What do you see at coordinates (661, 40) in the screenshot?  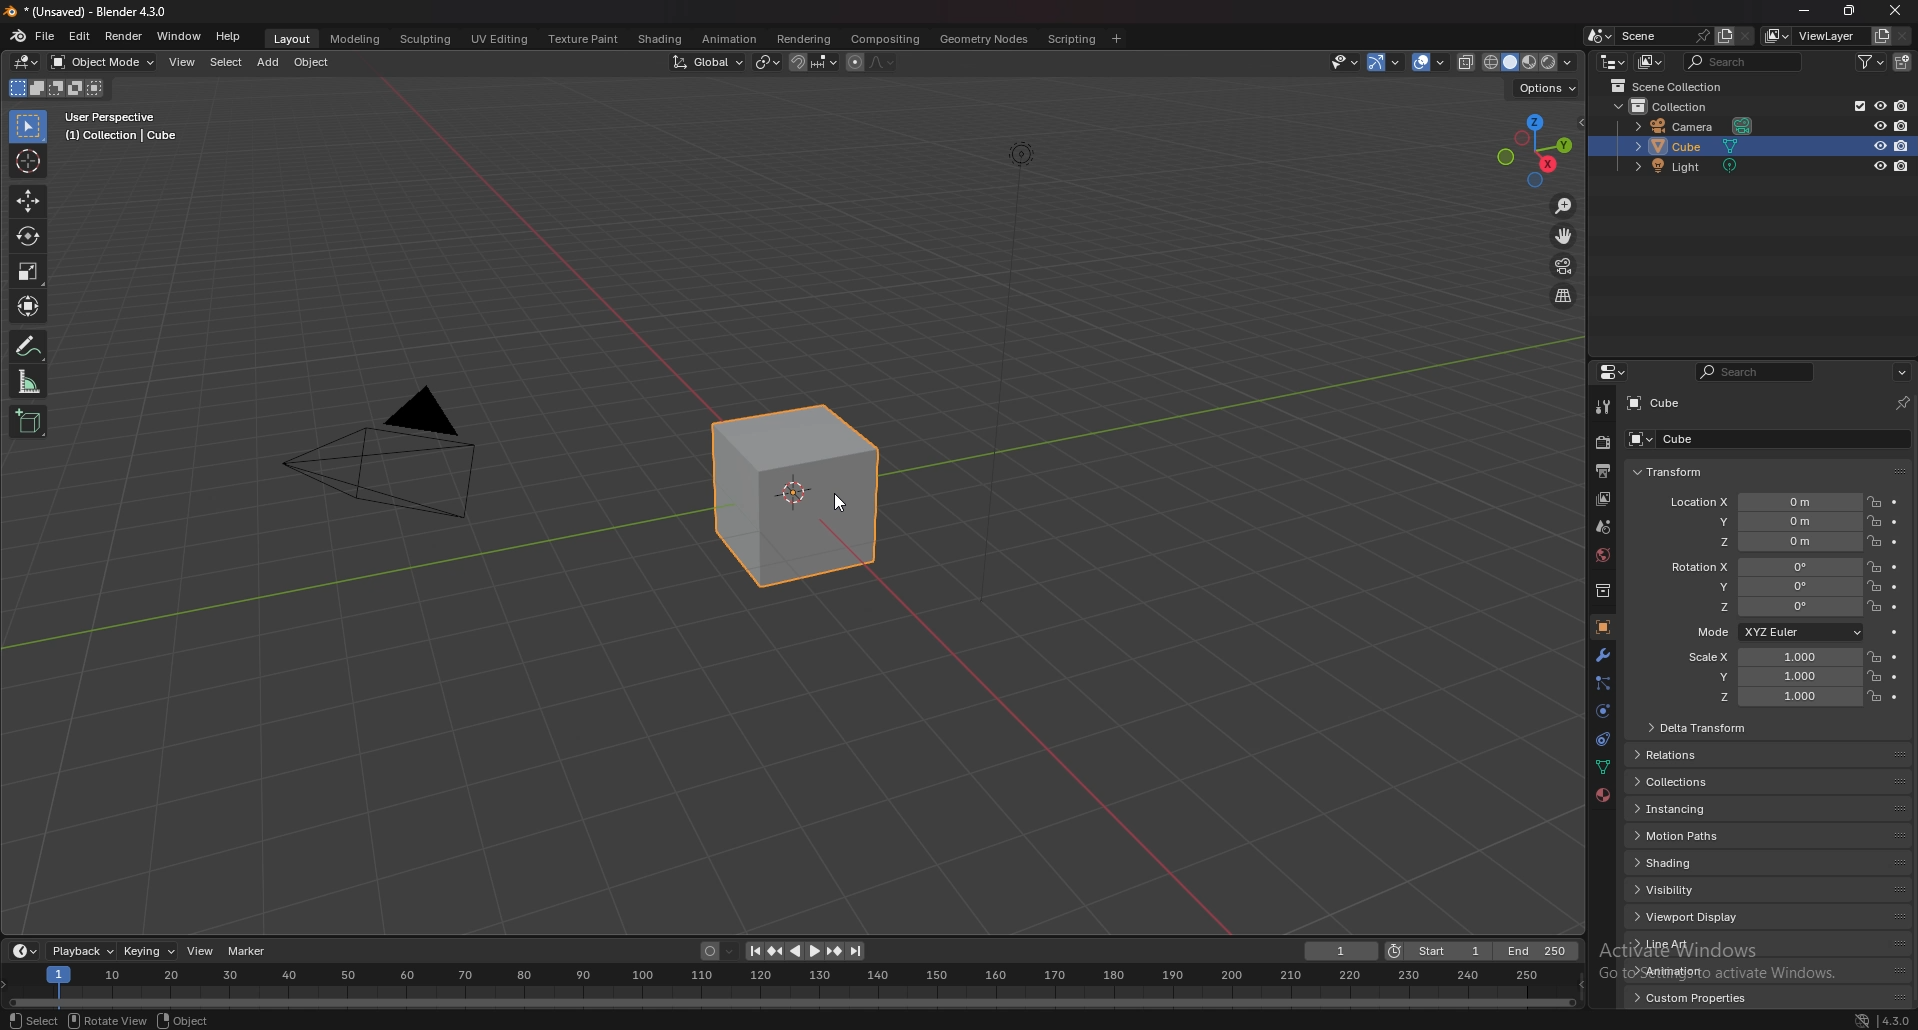 I see `shading` at bounding box center [661, 40].